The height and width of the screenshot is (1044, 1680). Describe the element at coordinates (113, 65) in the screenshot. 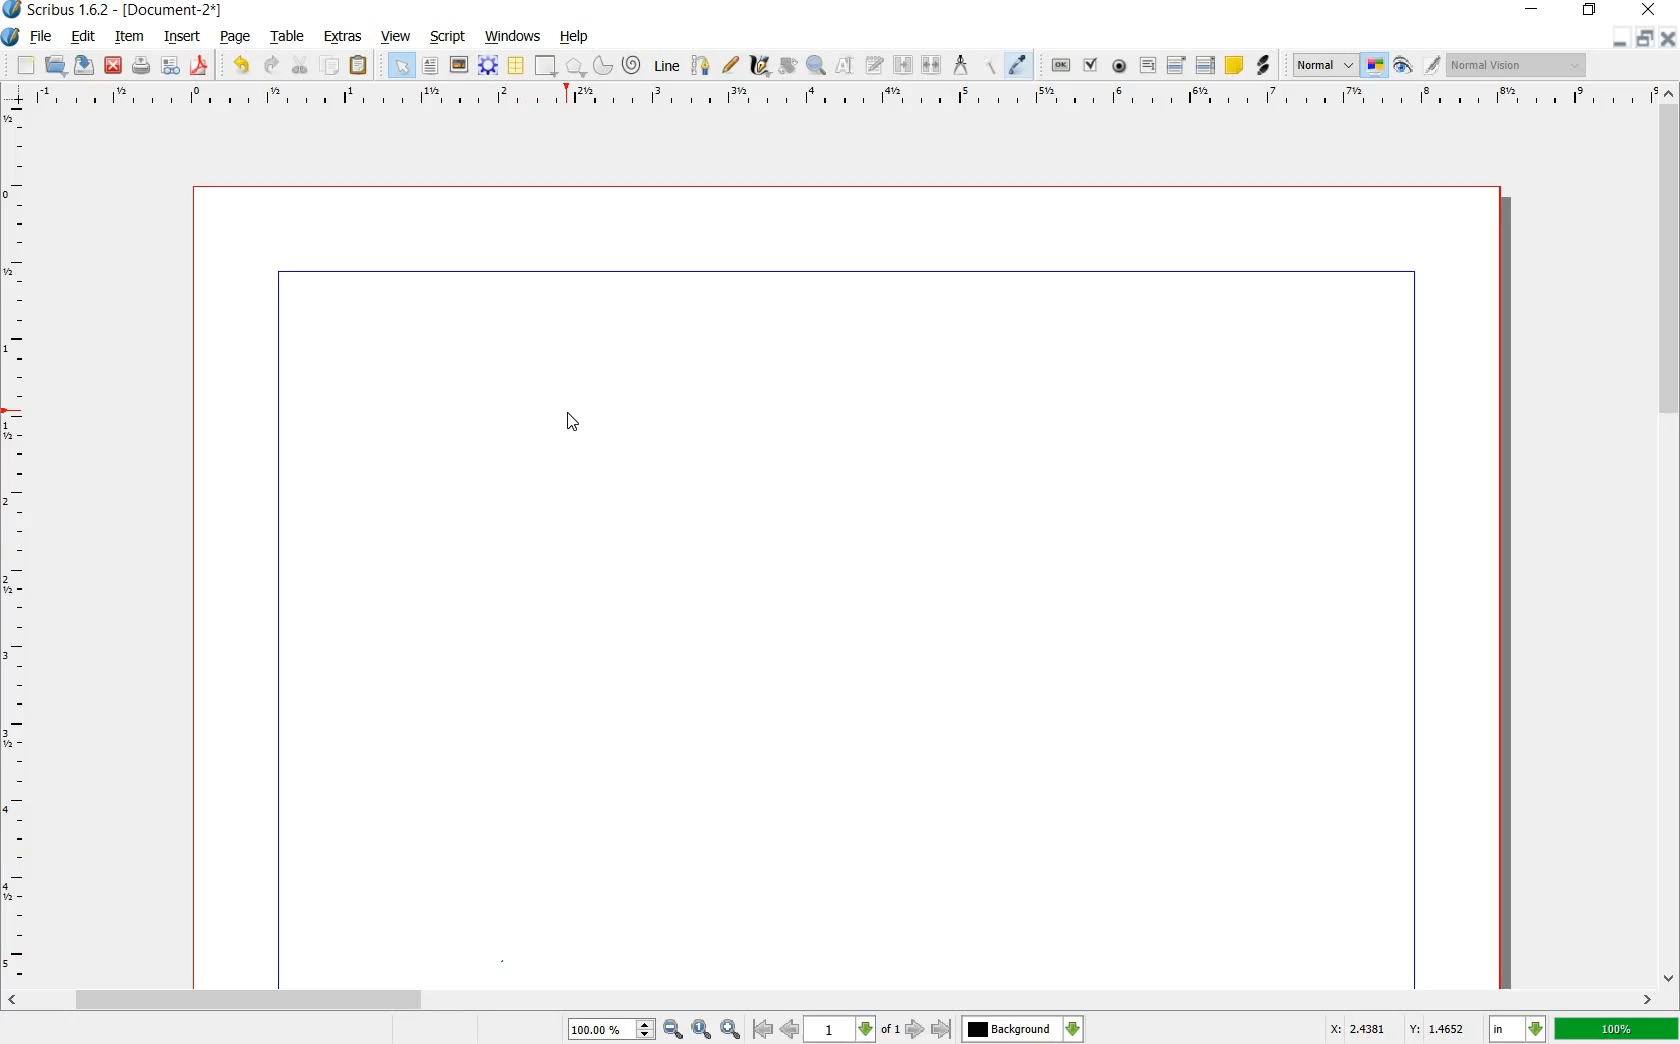

I see `CLOSE` at that location.